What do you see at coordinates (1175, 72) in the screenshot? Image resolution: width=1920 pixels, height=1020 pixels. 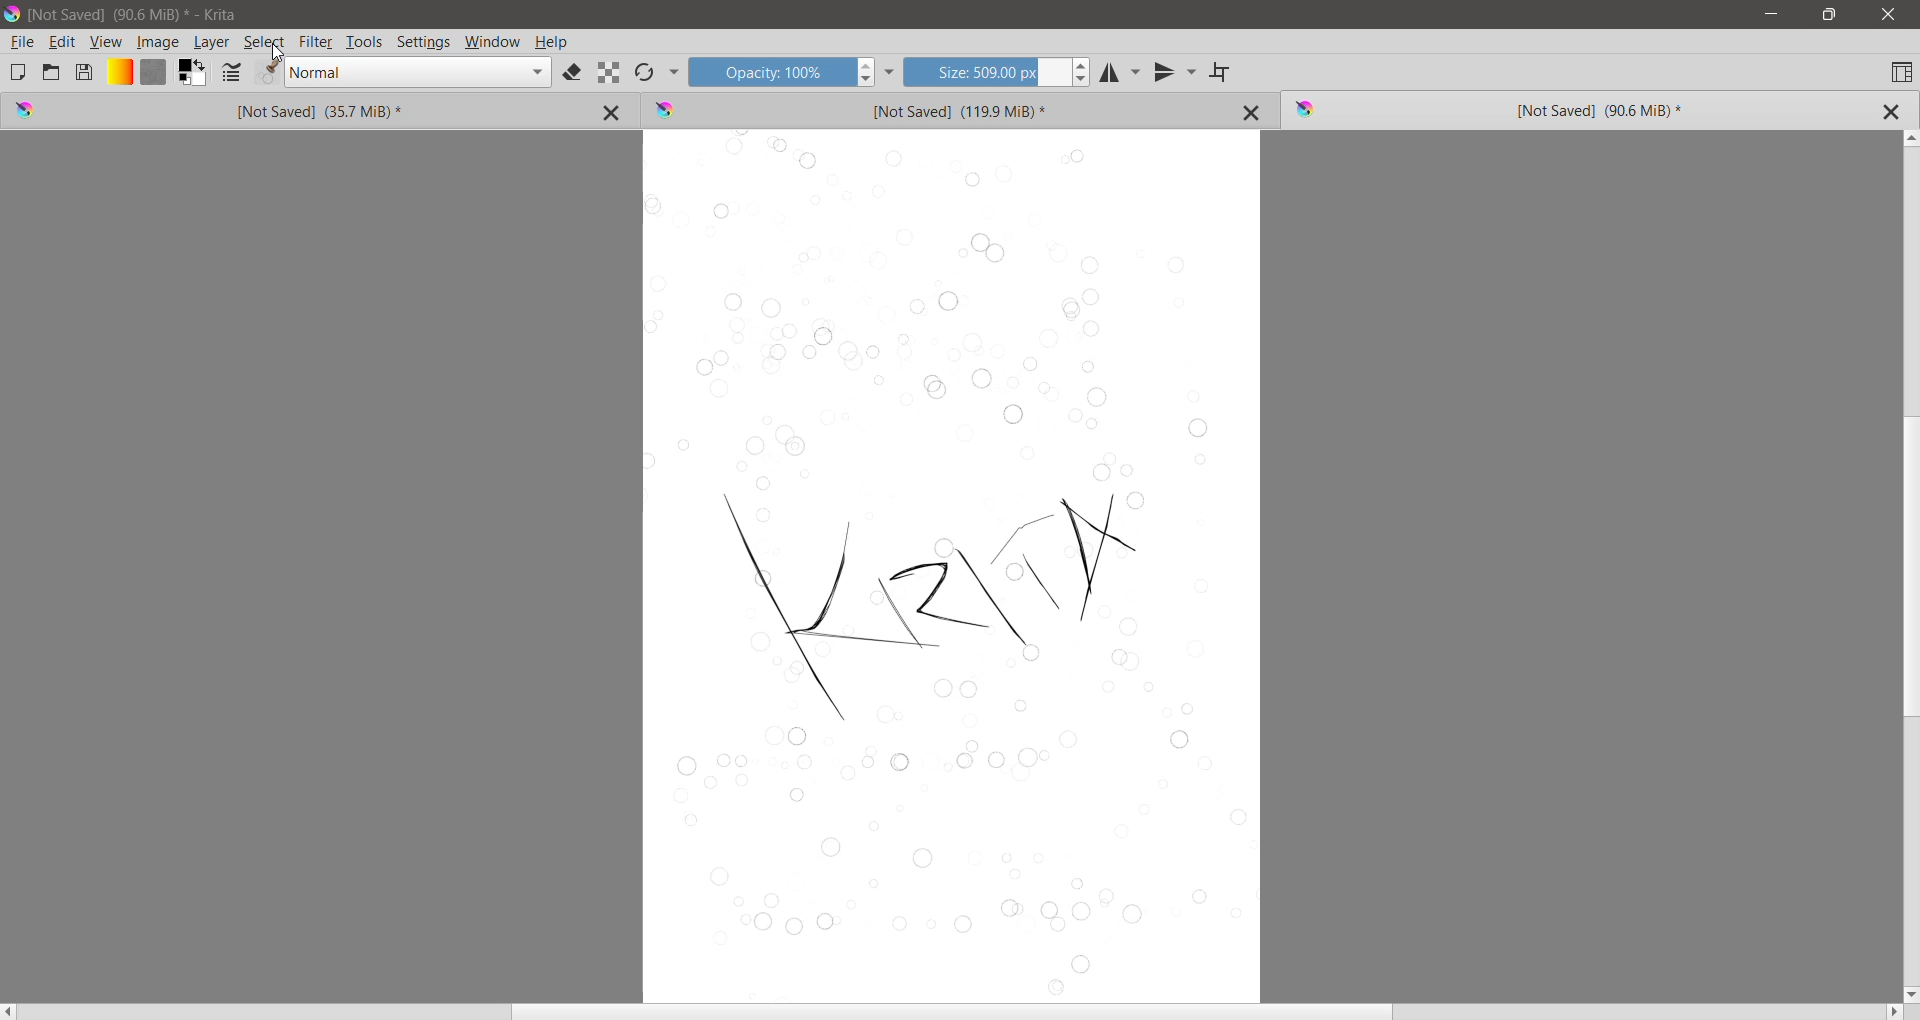 I see `Vertical Mirror Tool` at bounding box center [1175, 72].